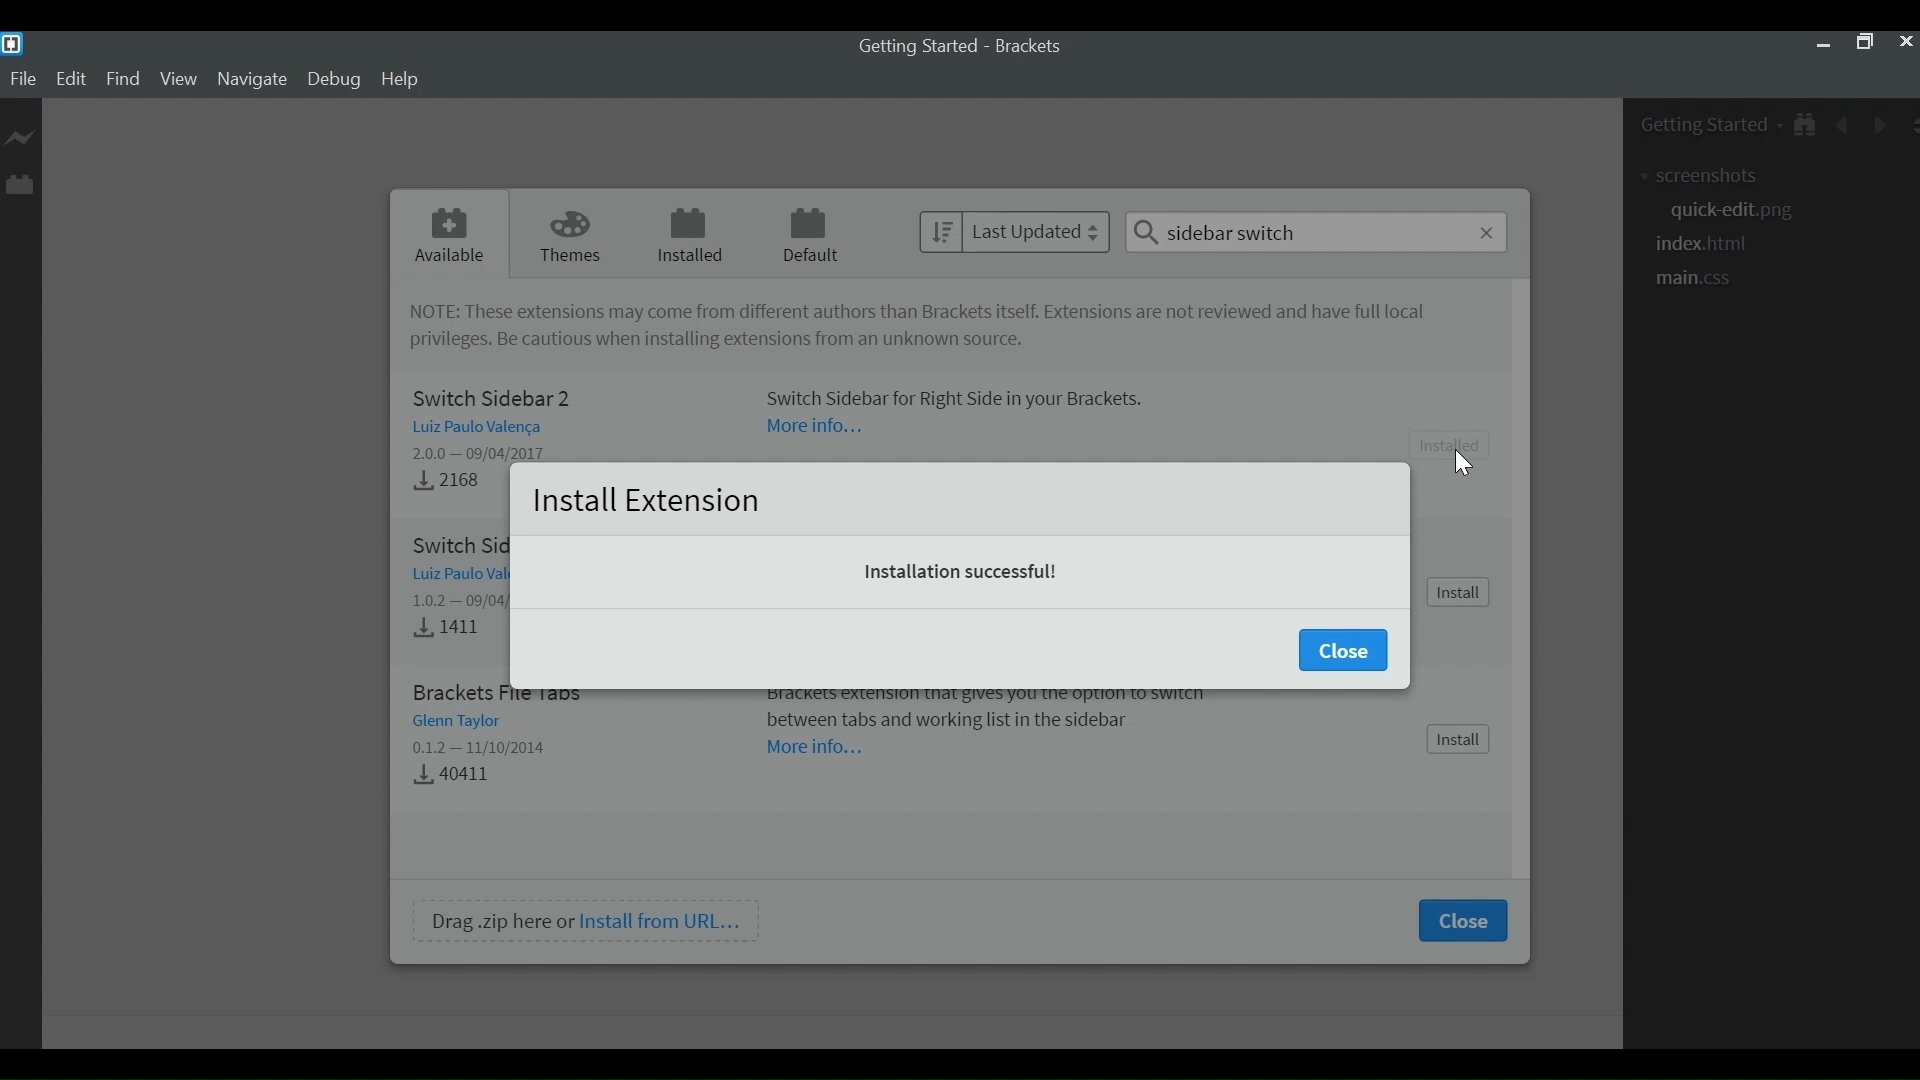 The height and width of the screenshot is (1080, 1920). I want to click on more Information, so click(812, 749).